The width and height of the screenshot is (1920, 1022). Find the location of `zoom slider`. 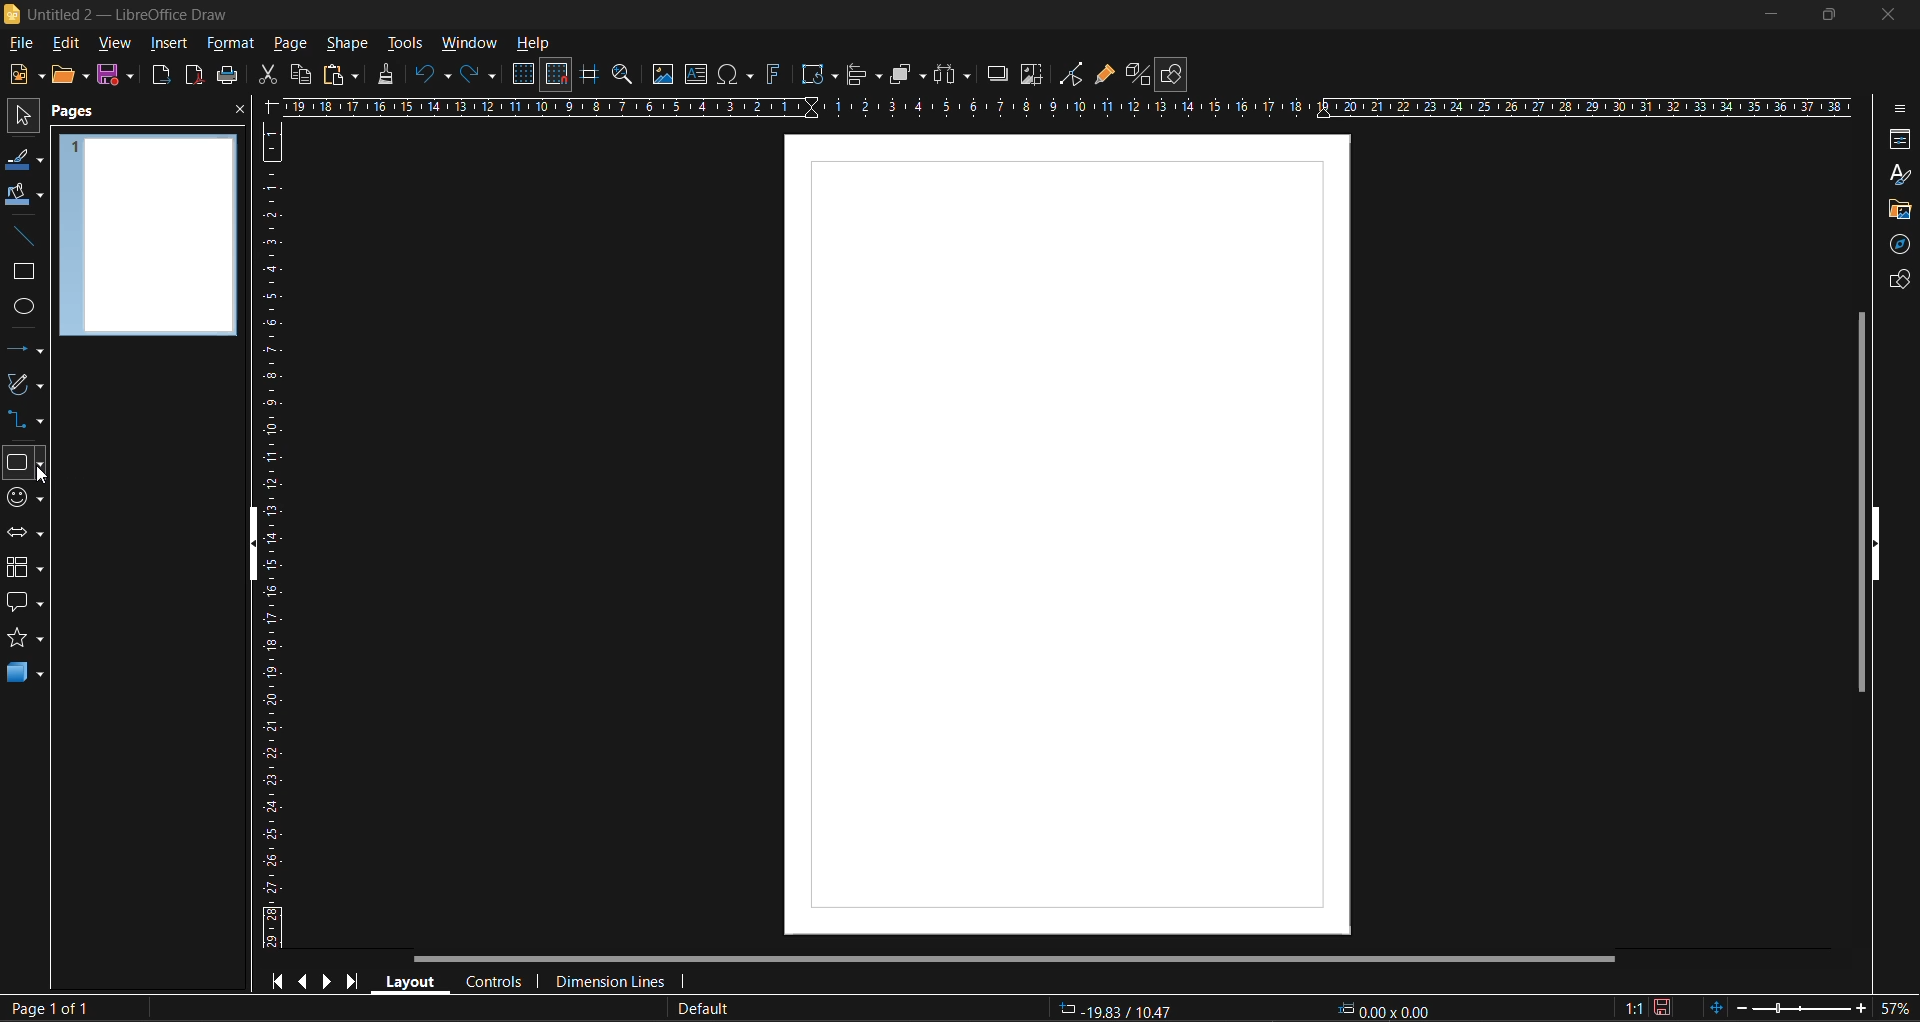

zoom slider is located at coordinates (1798, 1007).